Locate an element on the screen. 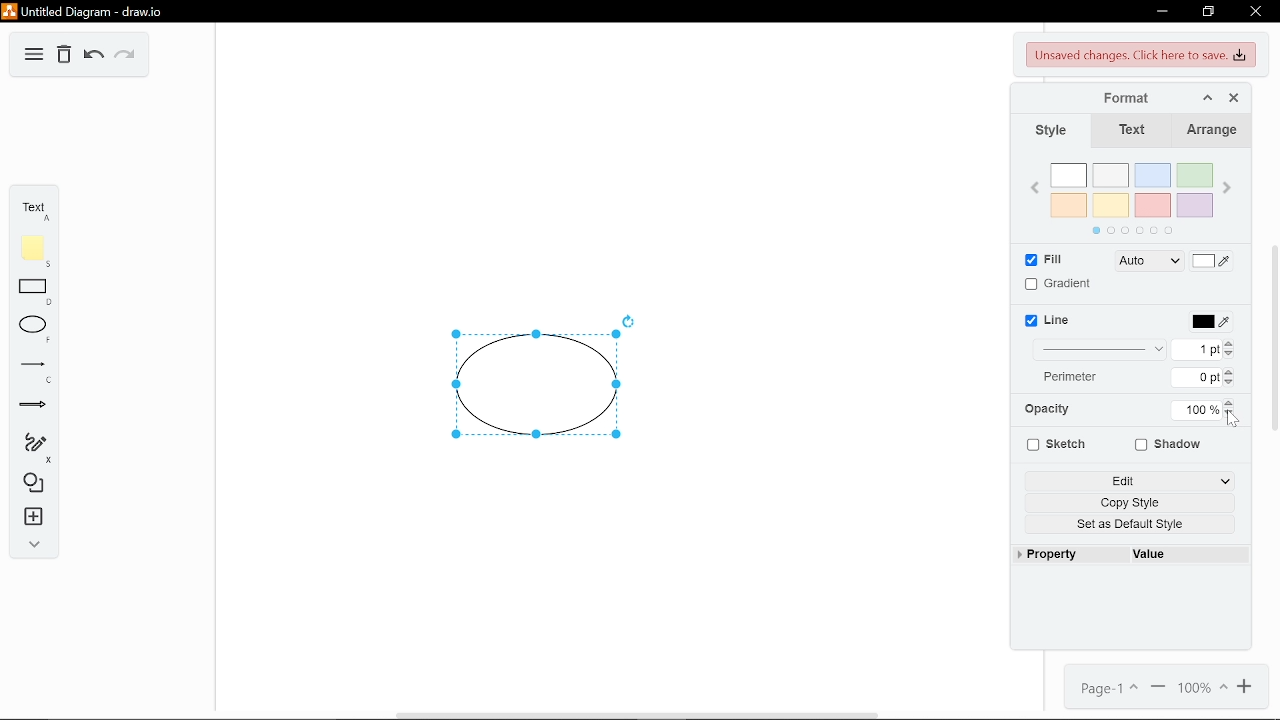 This screenshot has height=720, width=1280. Decrease opacity is located at coordinates (1231, 415).